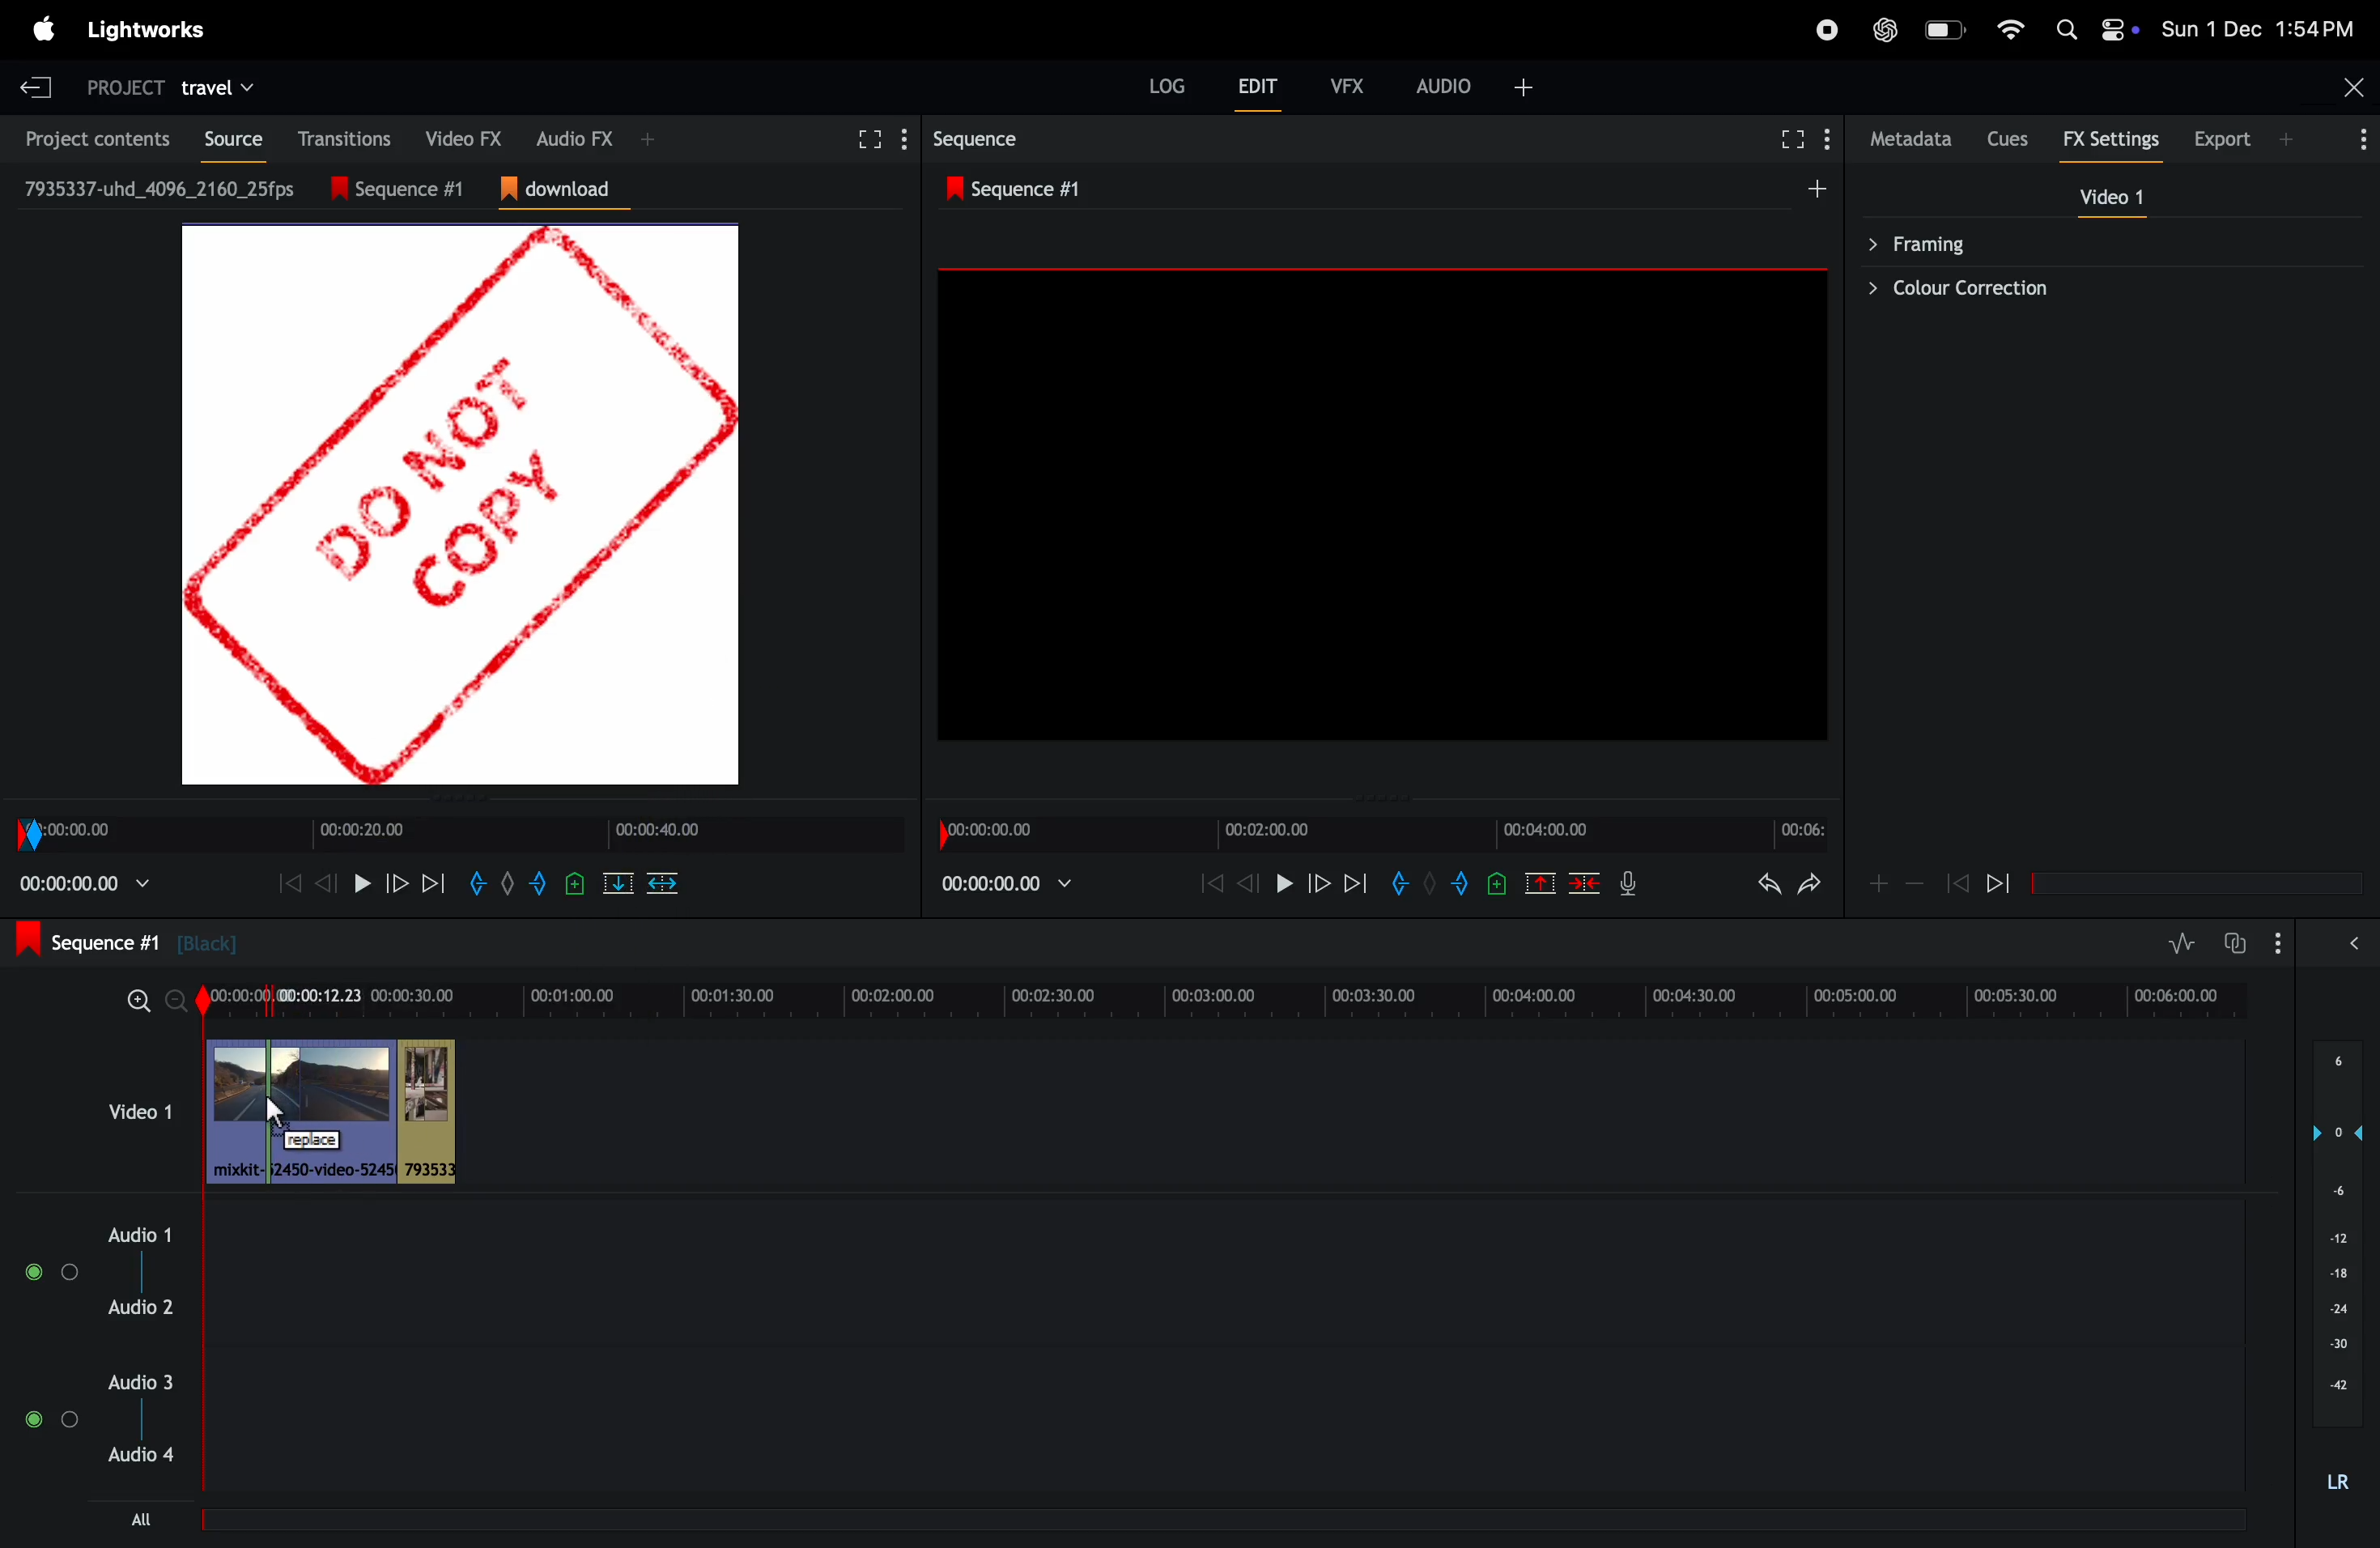 This screenshot has height=1548, width=2380. Describe the element at coordinates (2010, 29) in the screenshot. I see `wifi` at that location.